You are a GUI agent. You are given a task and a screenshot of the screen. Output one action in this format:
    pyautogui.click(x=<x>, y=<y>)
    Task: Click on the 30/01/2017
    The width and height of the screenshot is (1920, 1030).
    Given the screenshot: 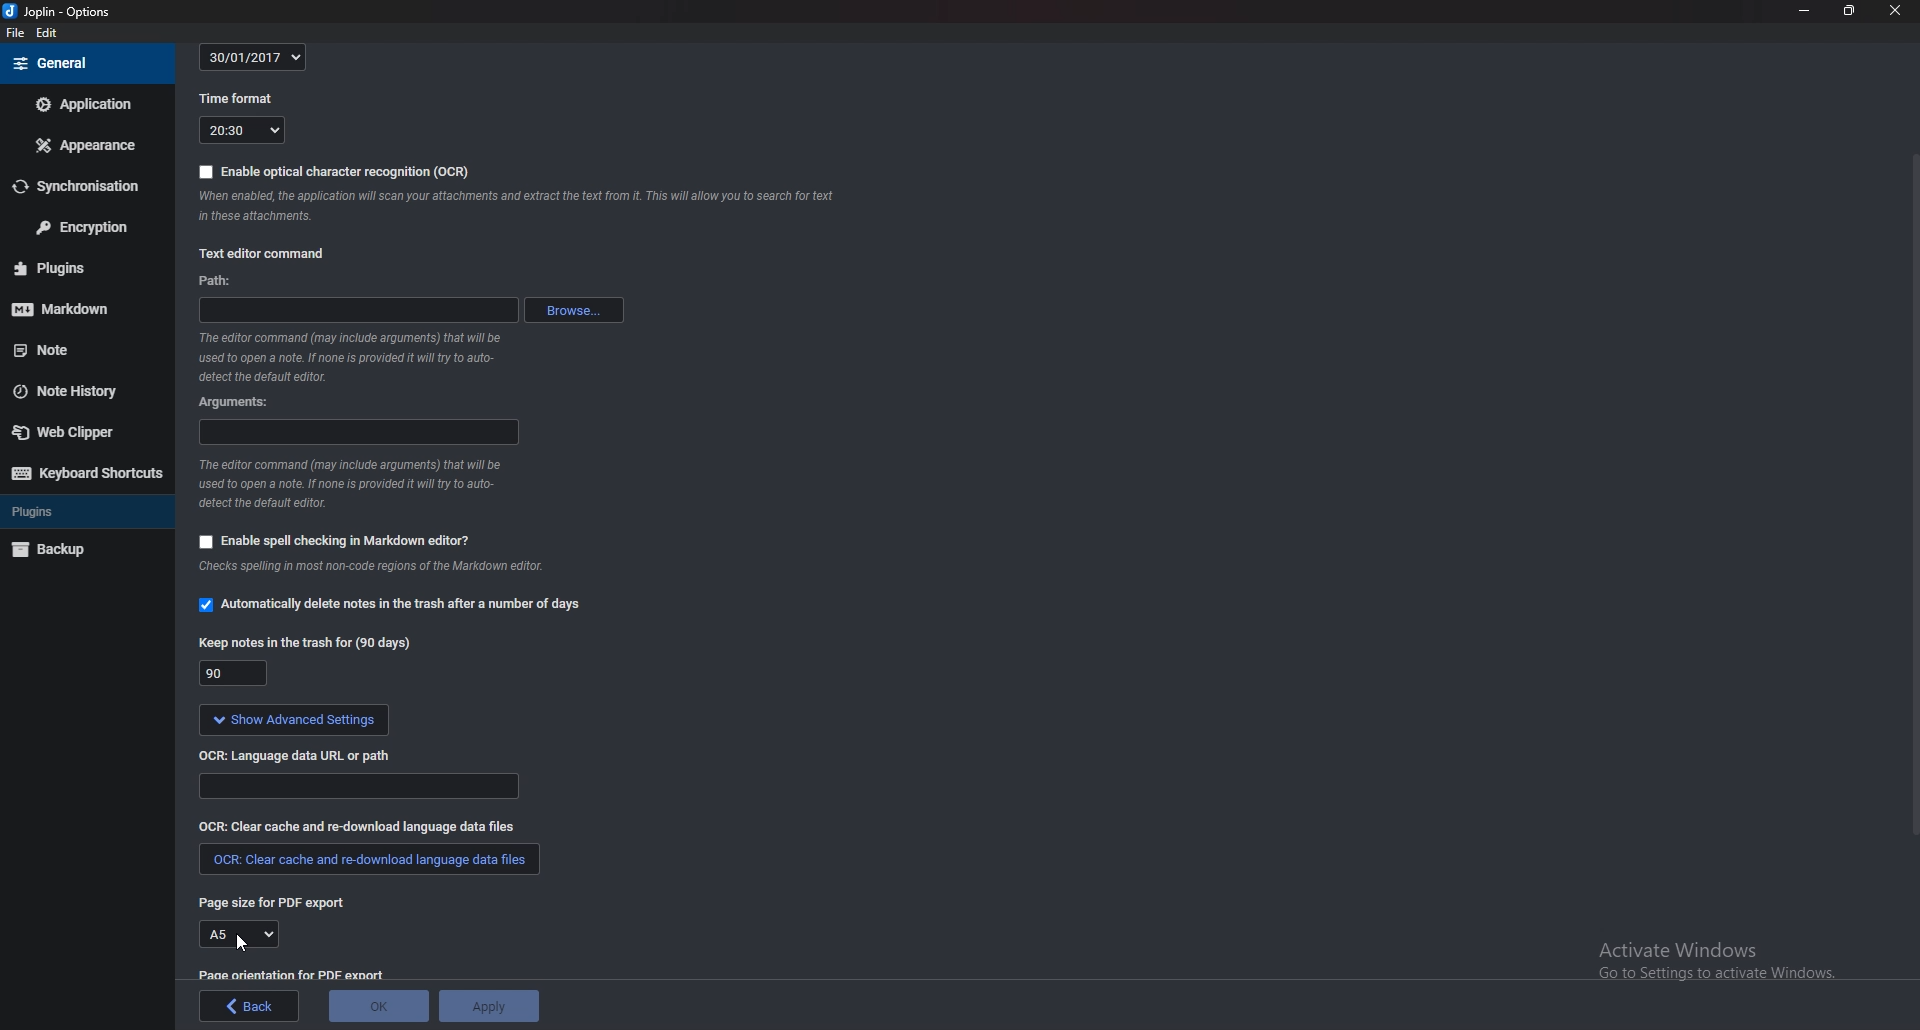 What is the action you would take?
    pyautogui.click(x=252, y=58)
    